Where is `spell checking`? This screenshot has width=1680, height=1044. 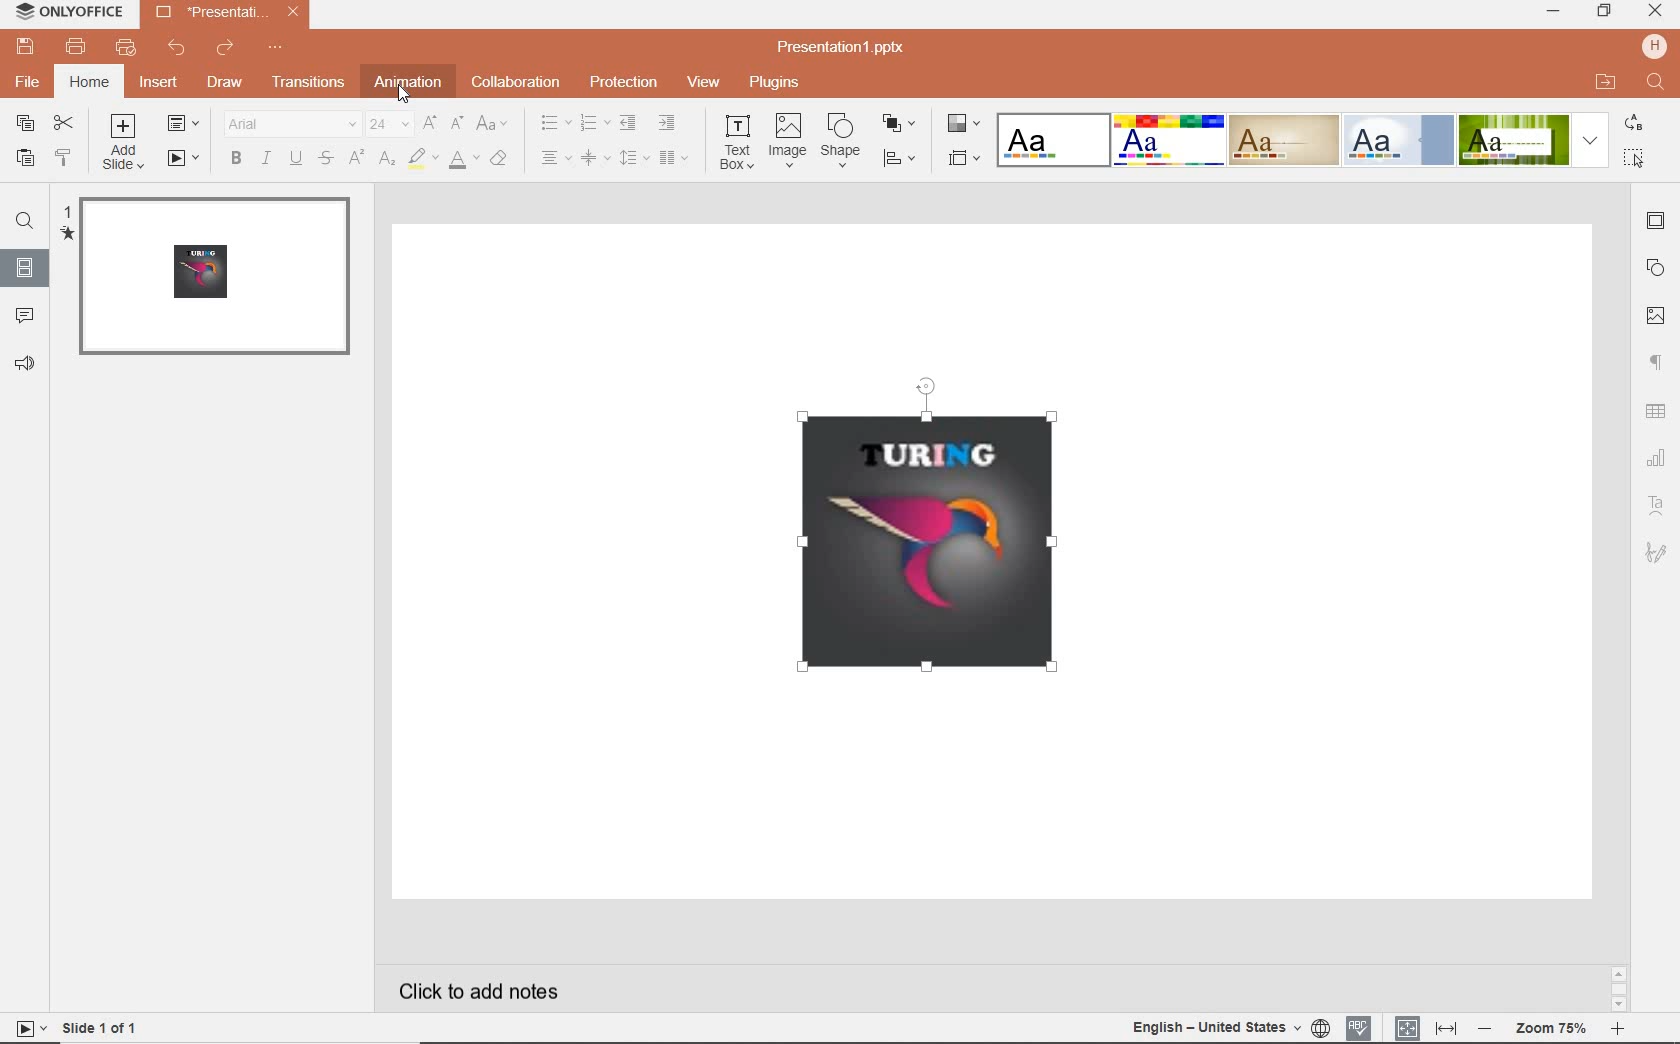 spell checking is located at coordinates (1359, 1028).